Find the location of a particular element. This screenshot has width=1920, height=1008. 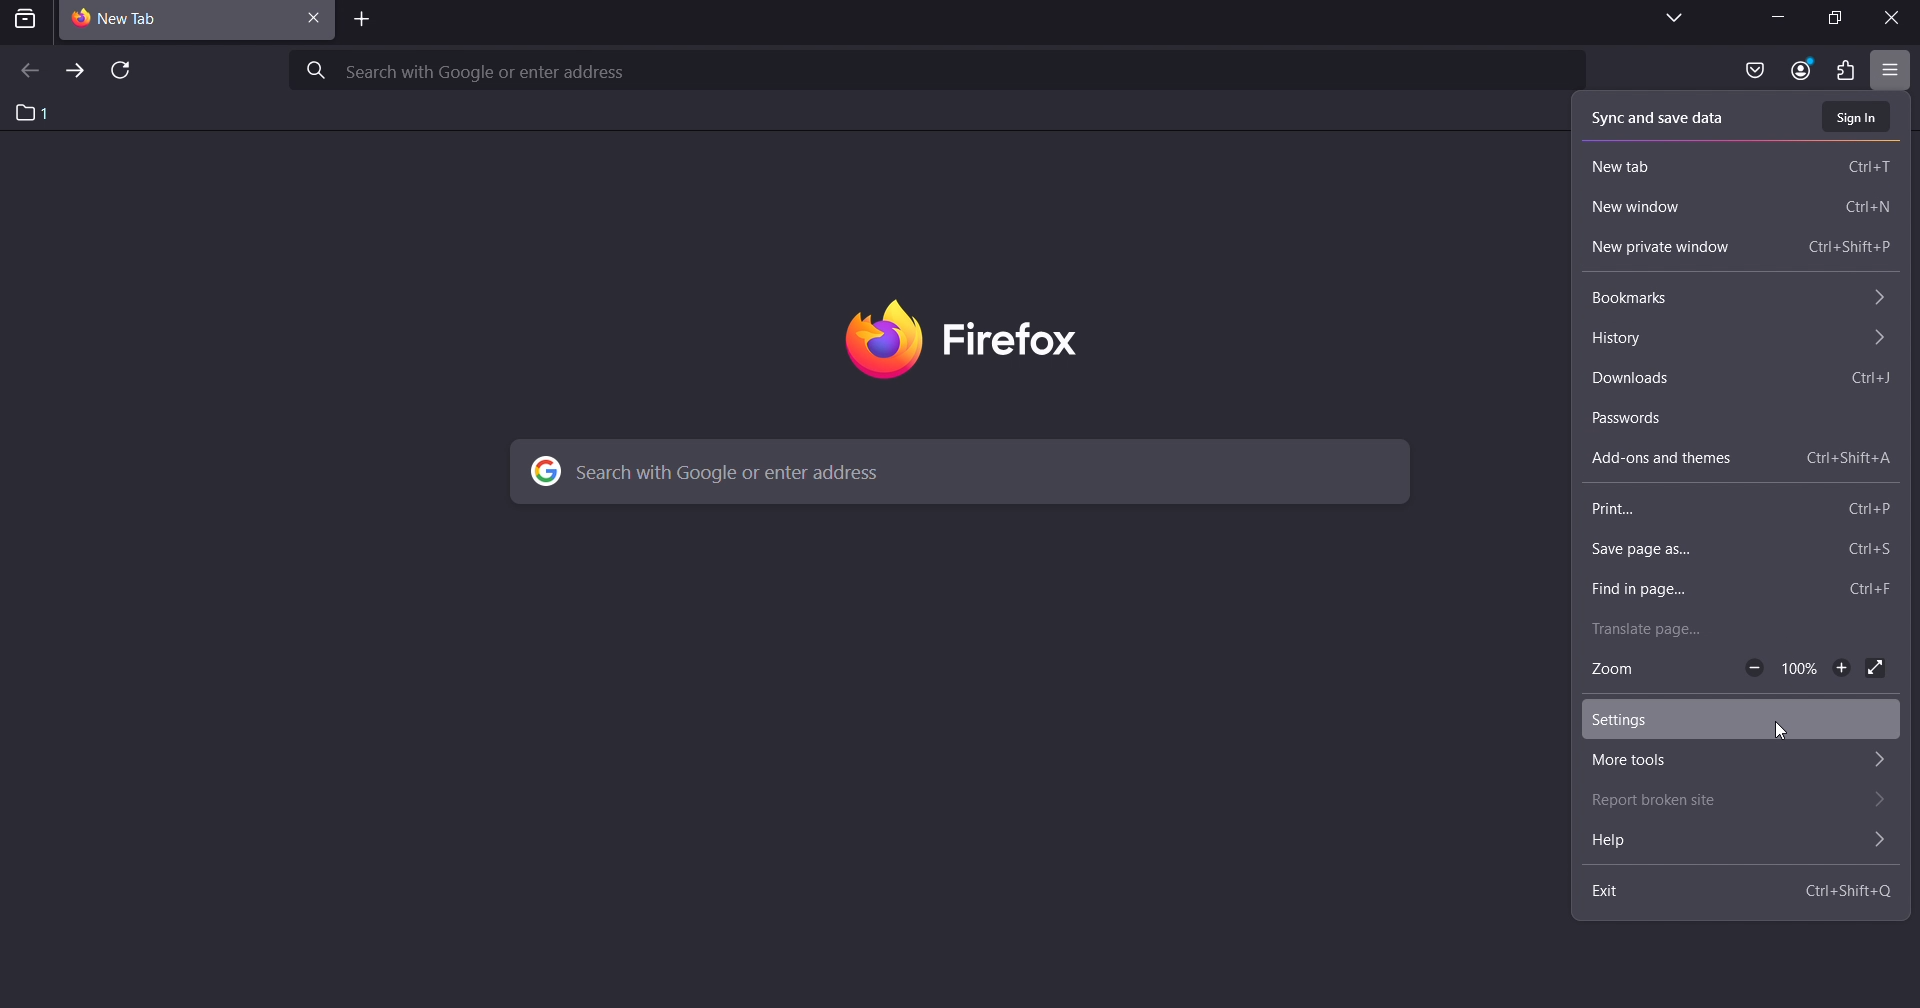

add tab is located at coordinates (362, 22).